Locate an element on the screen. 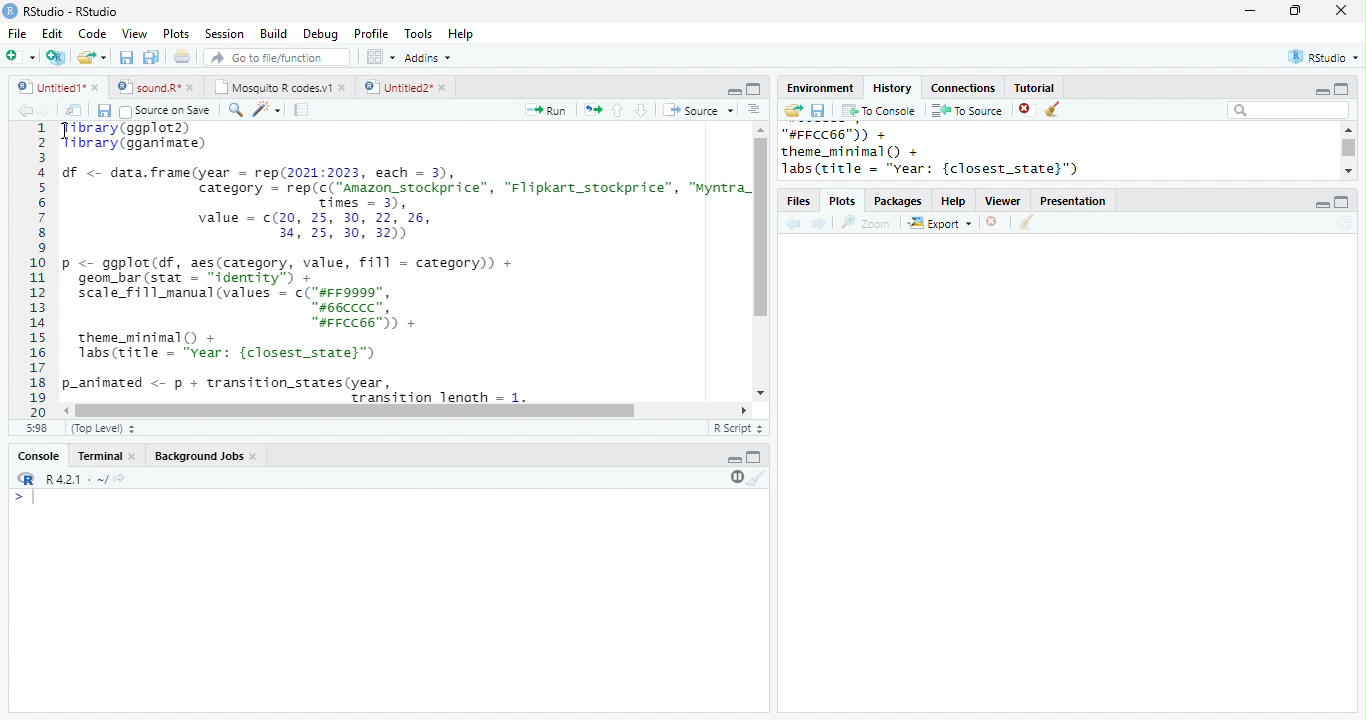  Tools is located at coordinates (418, 33).